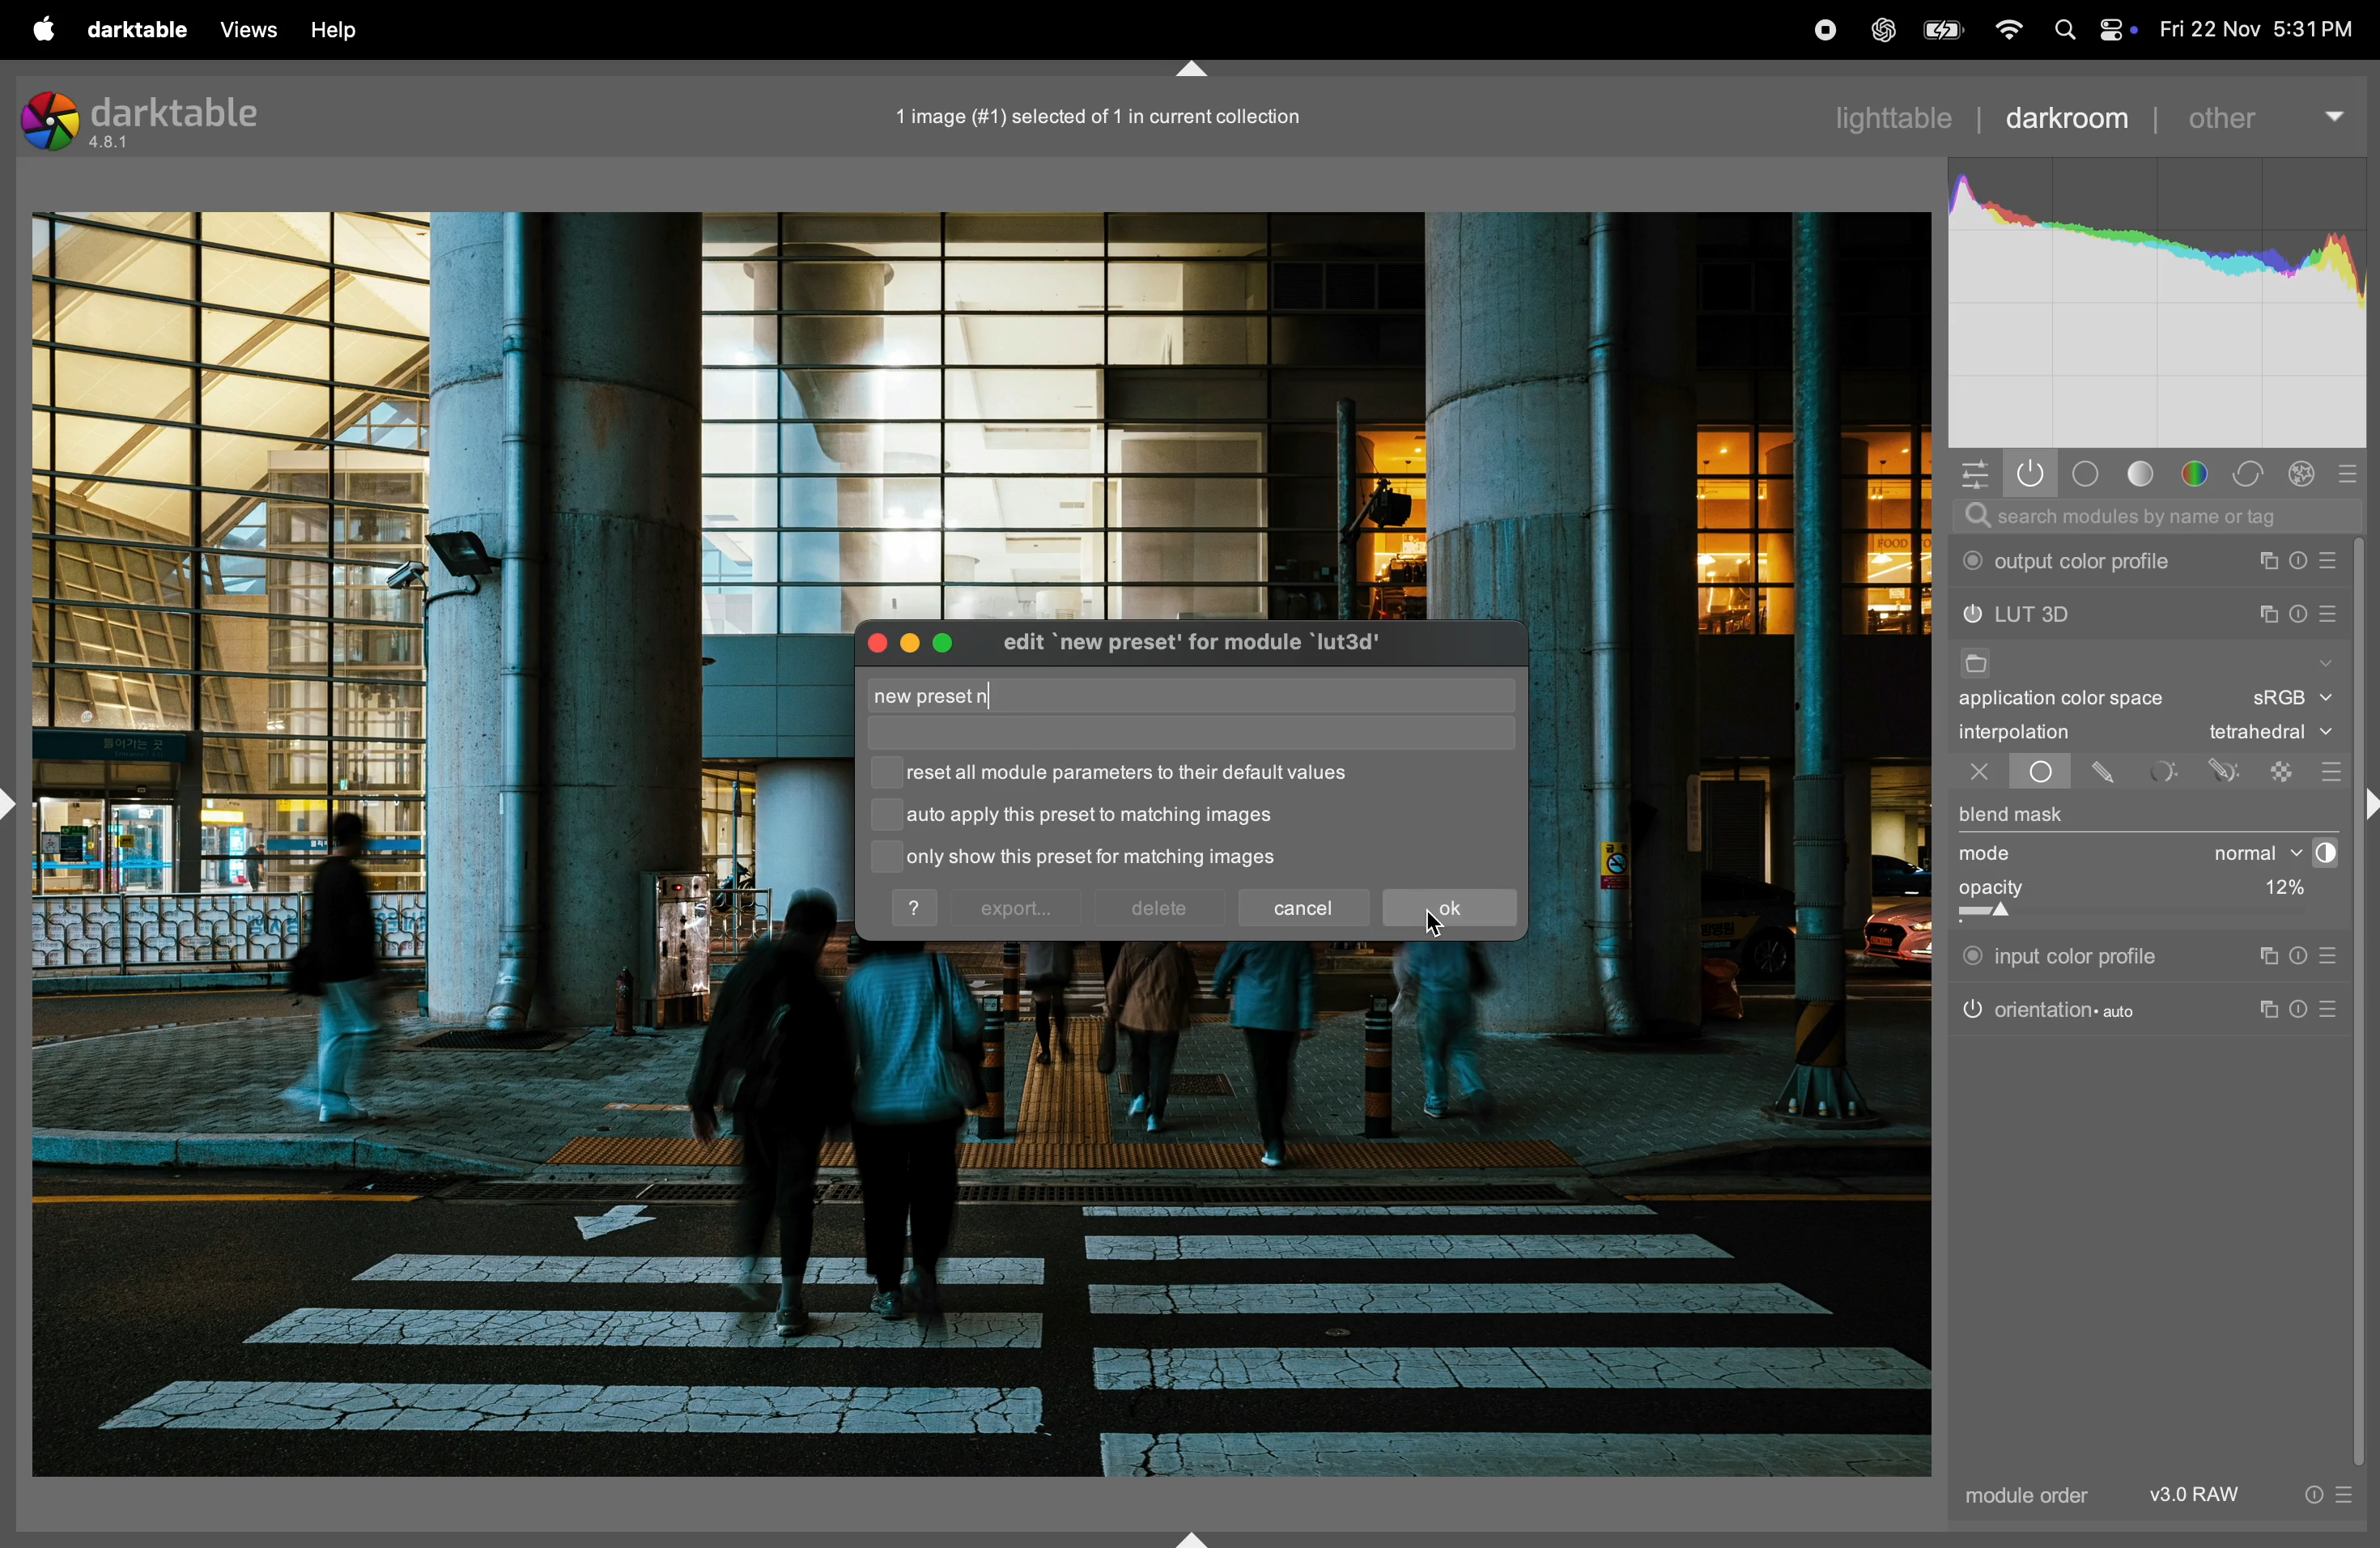 Image resolution: width=2380 pixels, height=1548 pixels. What do you see at coordinates (2165, 771) in the screenshot?
I see `parametric mask` at bounding box center [2165, 771].